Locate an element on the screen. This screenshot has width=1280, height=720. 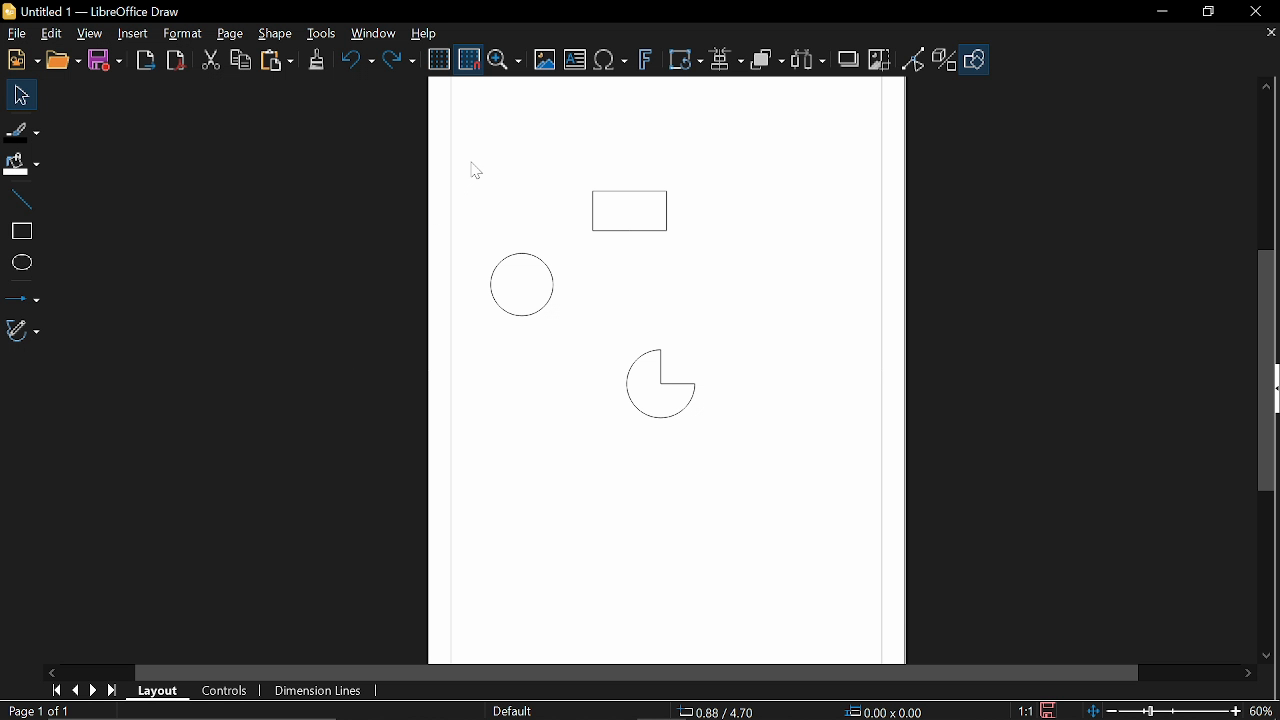
Quarter Circle is located at coordinates (656, 388).